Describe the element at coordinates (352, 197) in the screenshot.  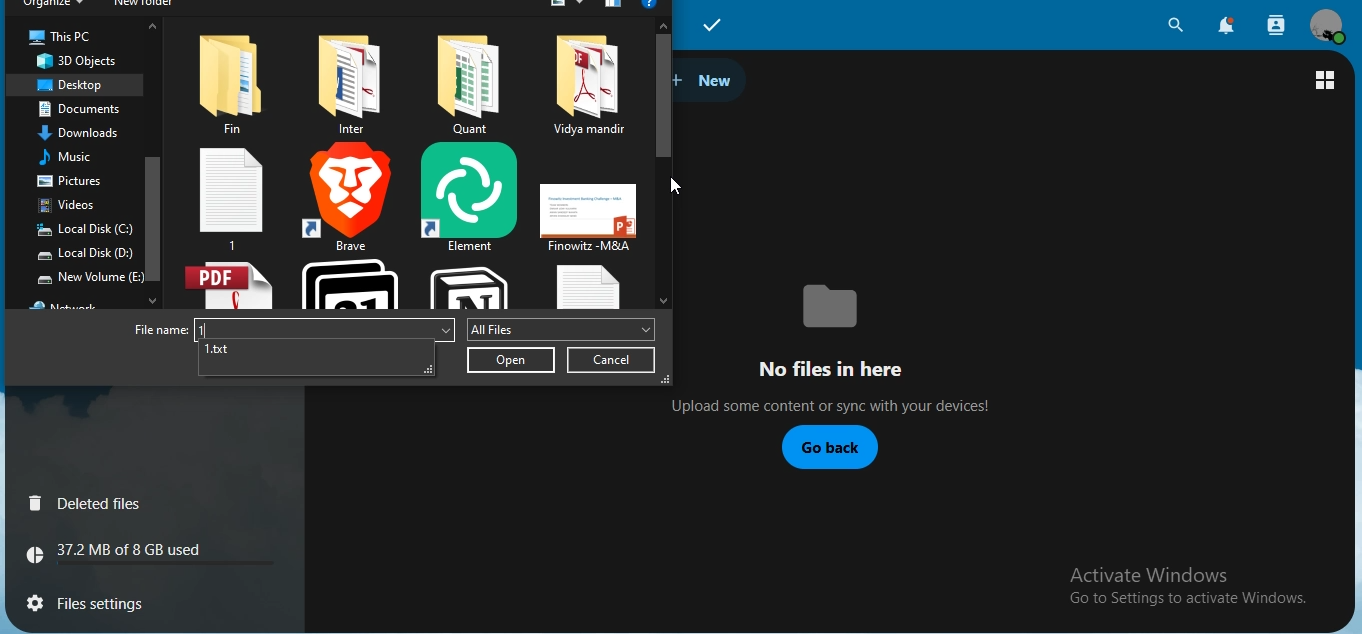
I see `brave` at that location.